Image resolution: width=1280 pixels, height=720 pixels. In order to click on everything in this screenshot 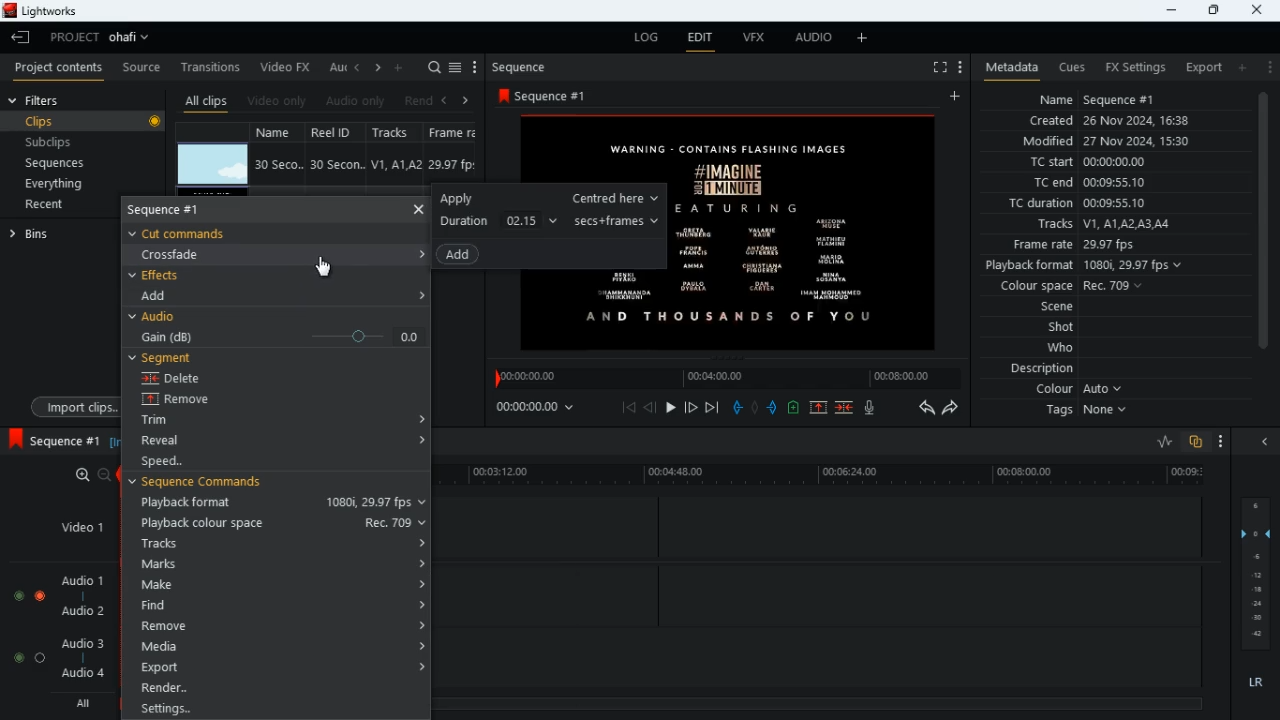, I will do `click(51, 185)`.